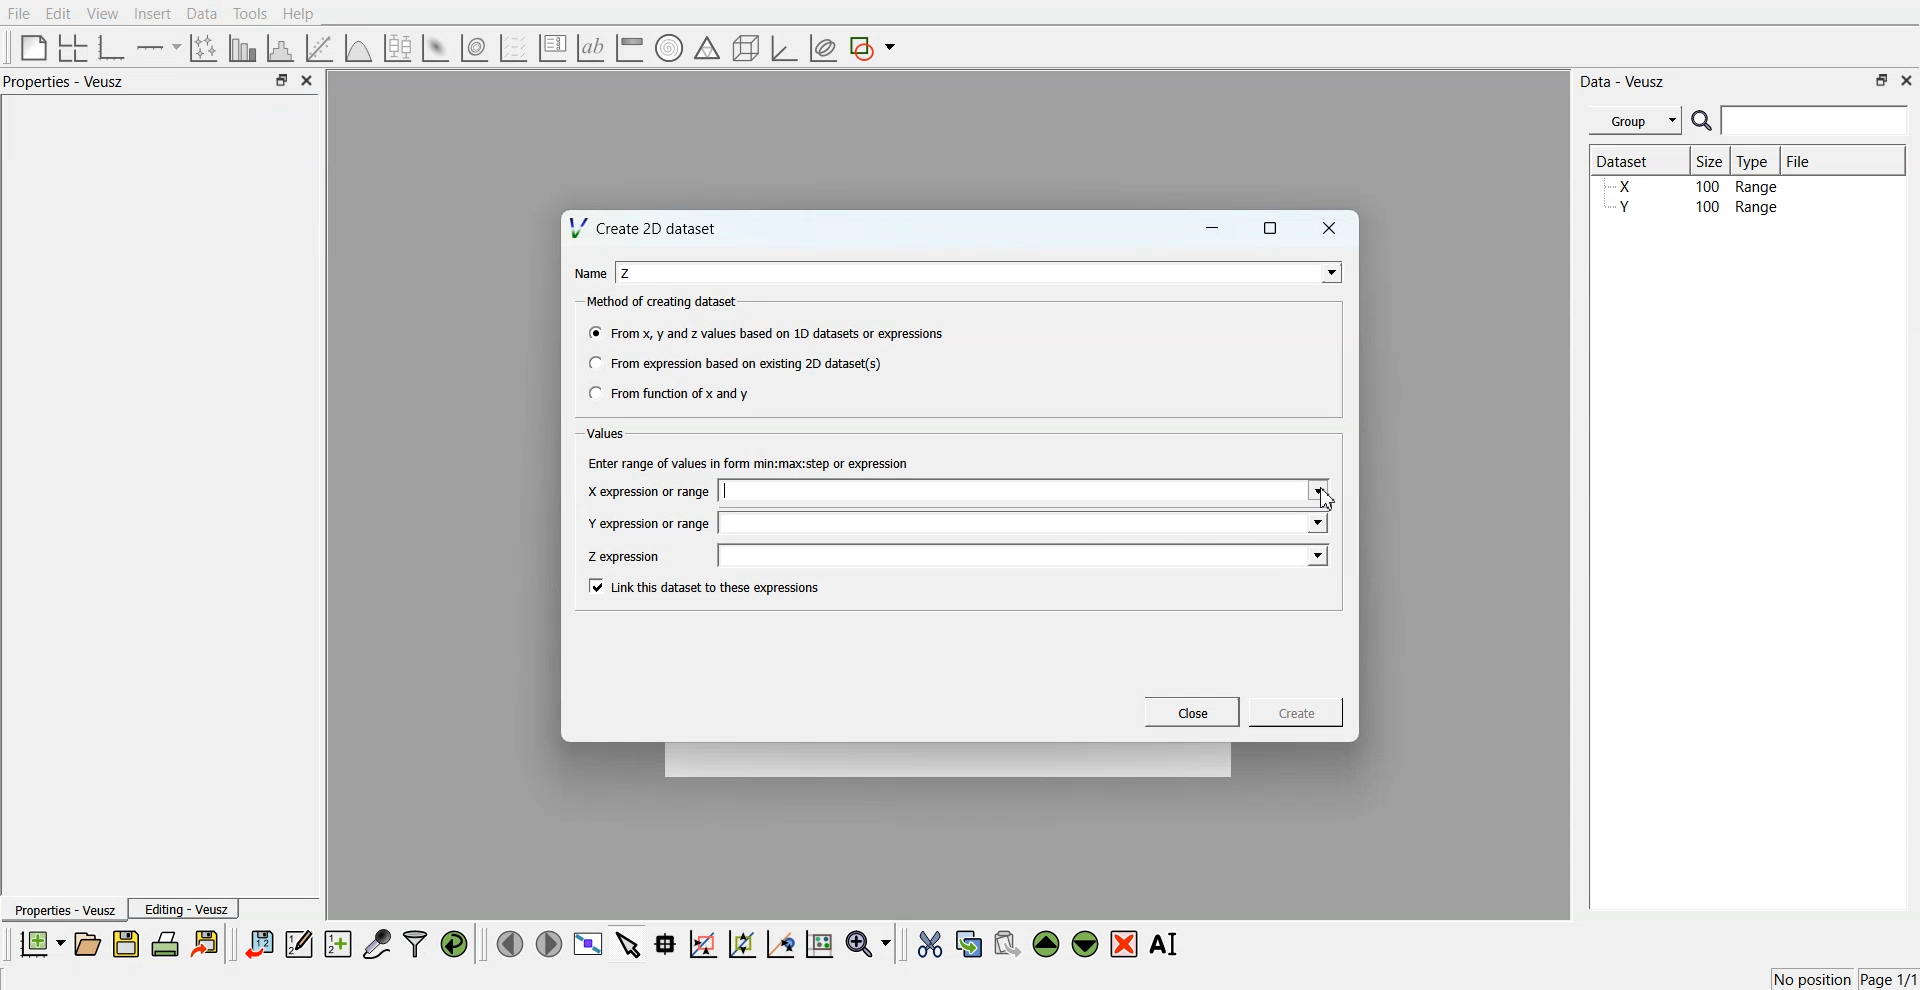  I want to click on Help, so click(299, 14).